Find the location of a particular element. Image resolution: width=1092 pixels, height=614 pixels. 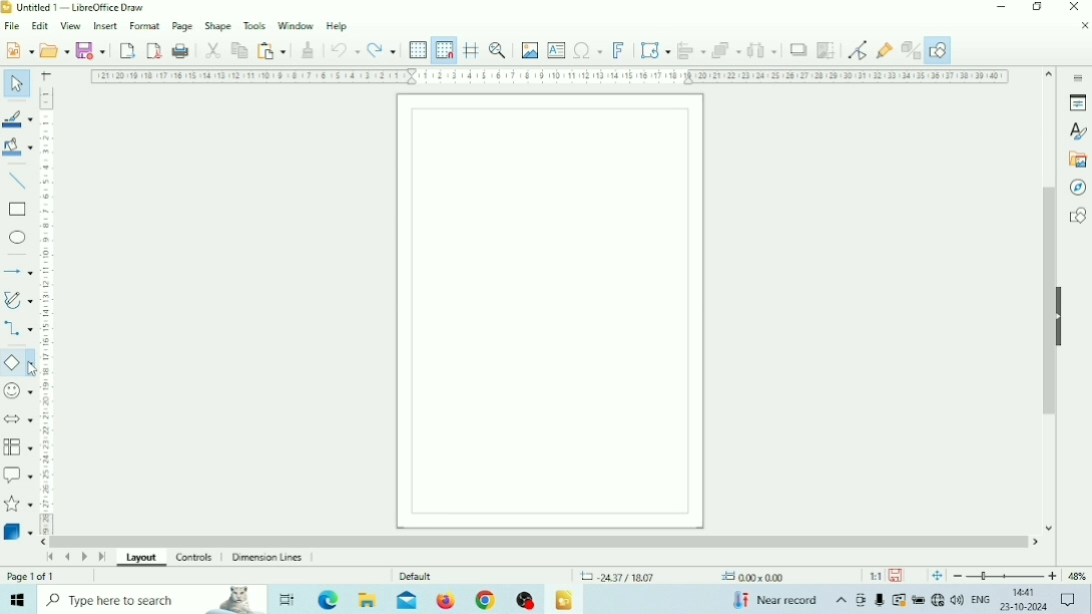

Select is located at coordinates (17, 82).